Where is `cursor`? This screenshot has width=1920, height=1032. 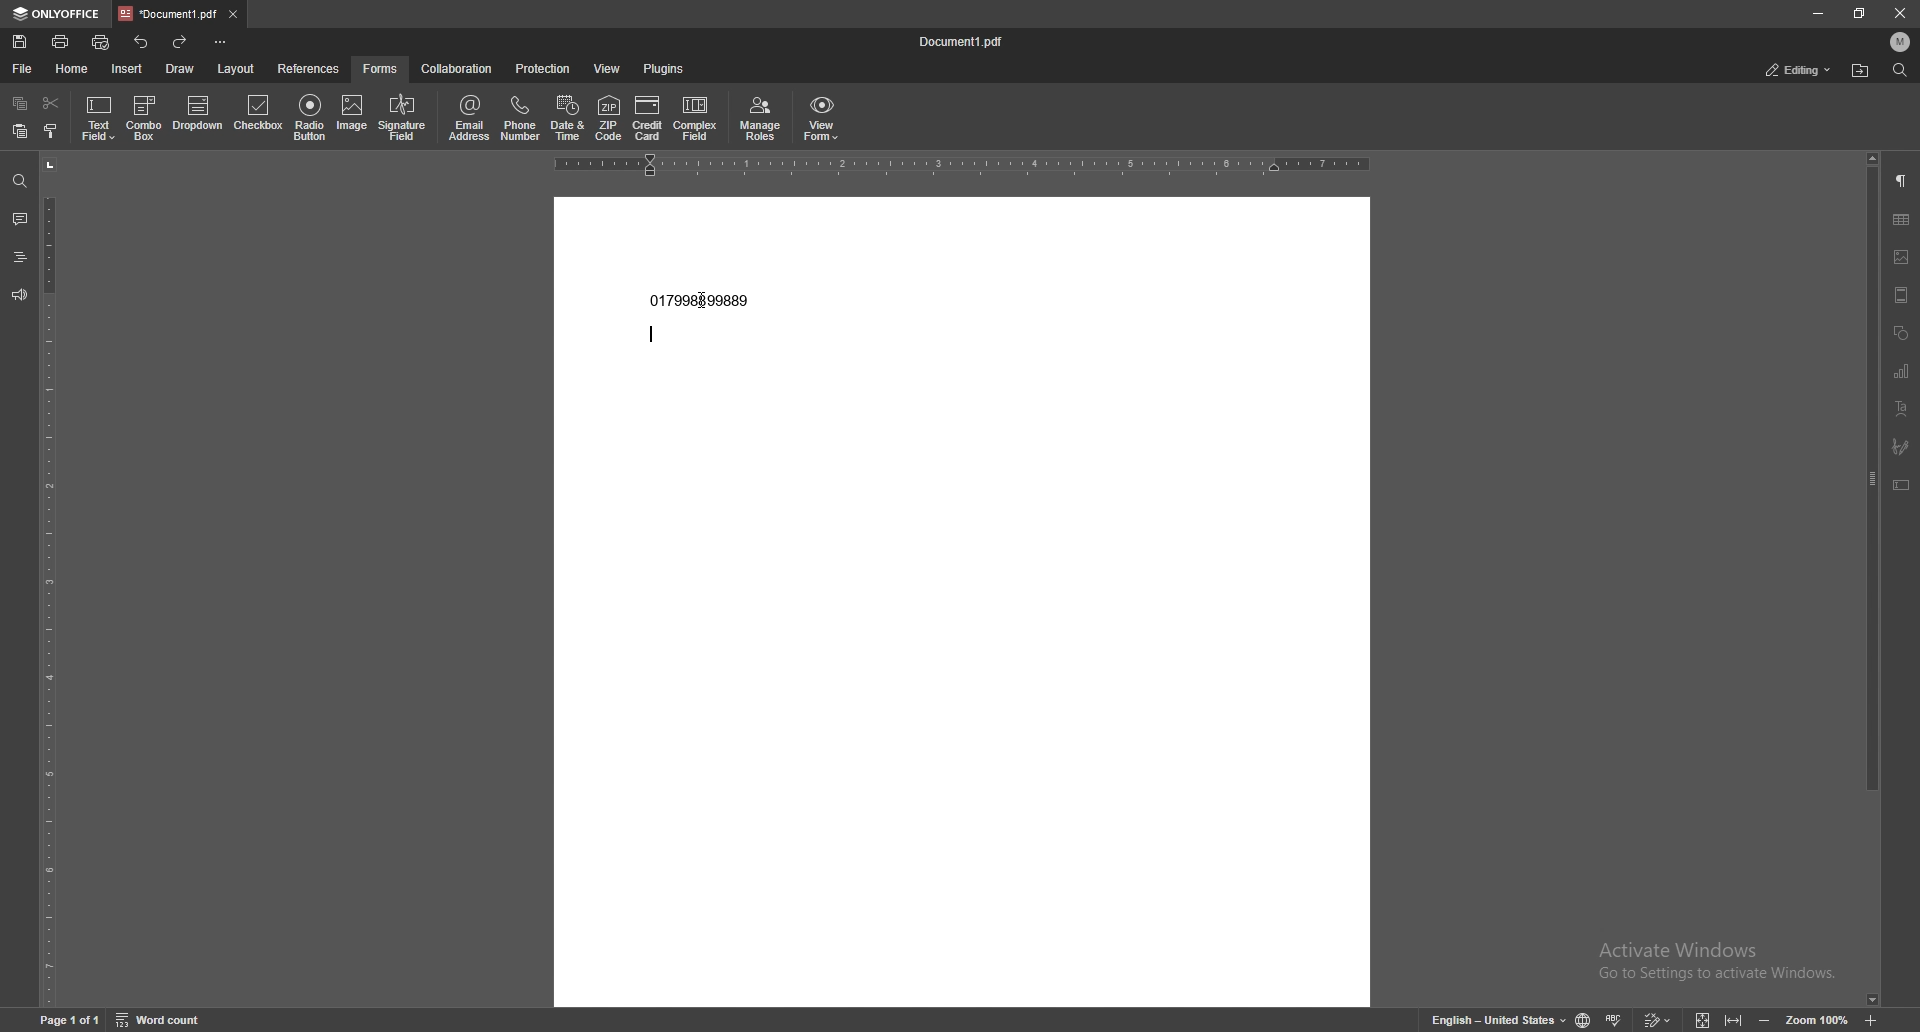 cursor is located at coordinates (702, 300).